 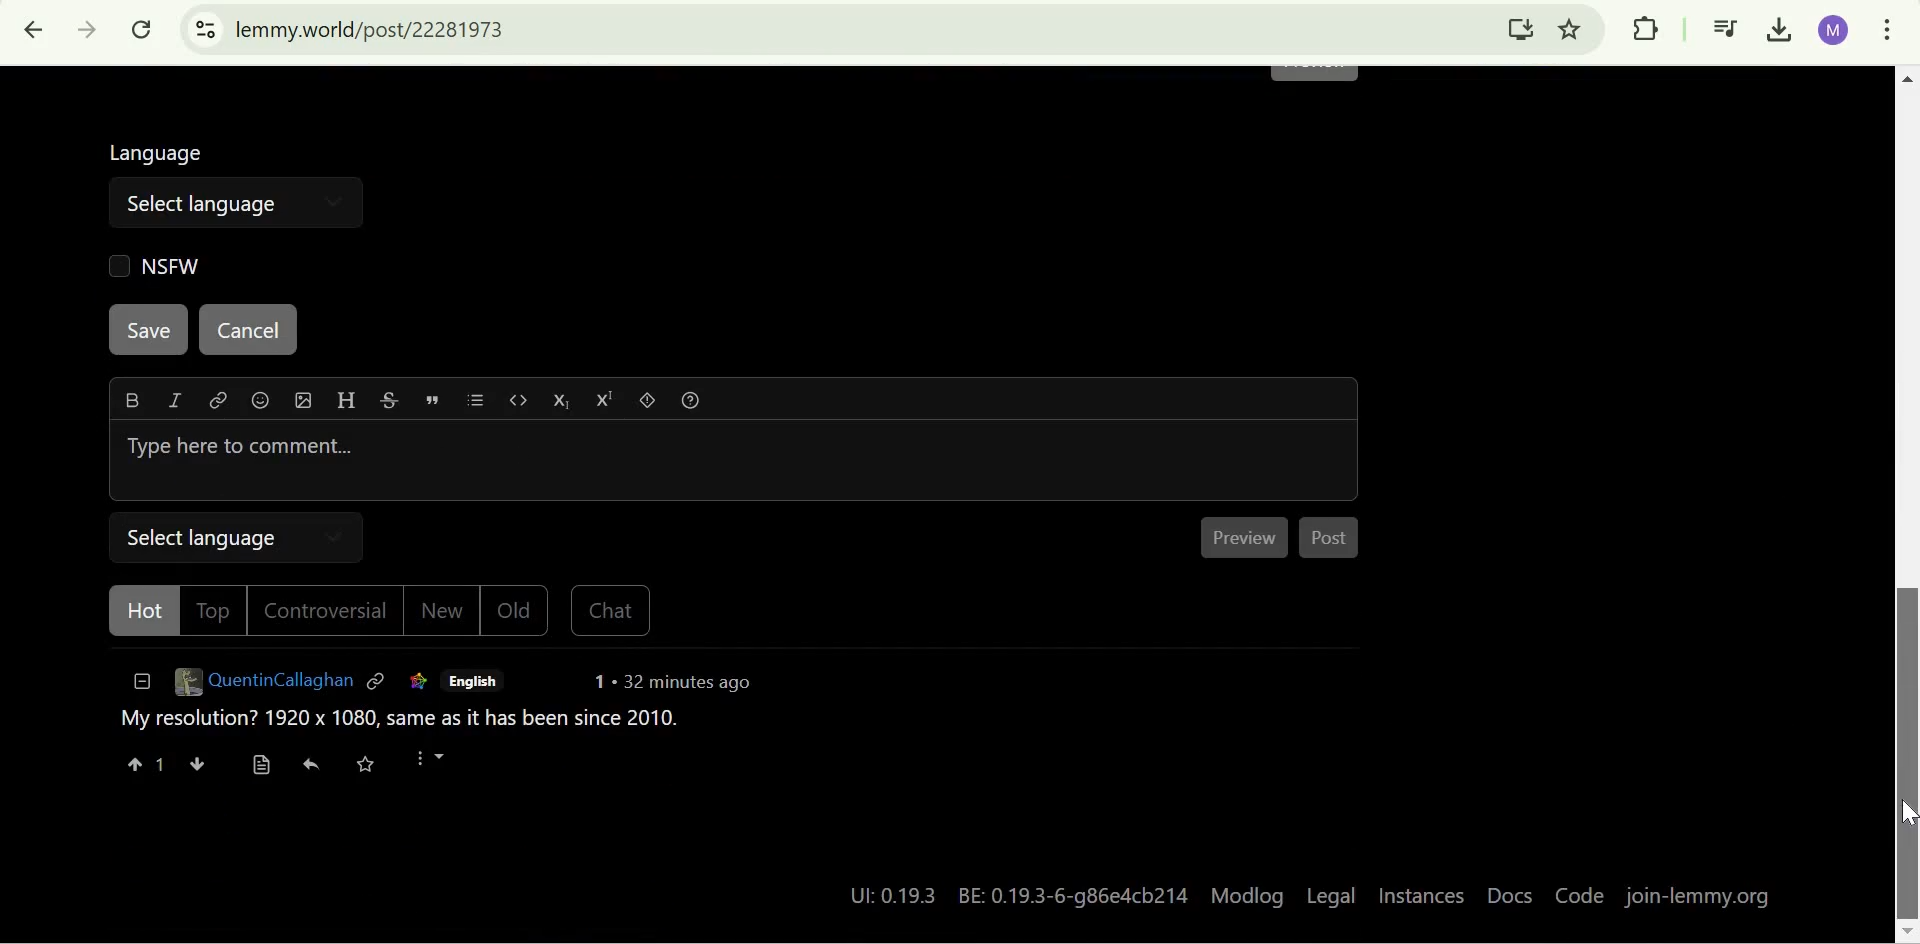 What do you see at coordinates (696, 404) in the screenshot?
I see `formatting help` at bounding box center [696, 404].